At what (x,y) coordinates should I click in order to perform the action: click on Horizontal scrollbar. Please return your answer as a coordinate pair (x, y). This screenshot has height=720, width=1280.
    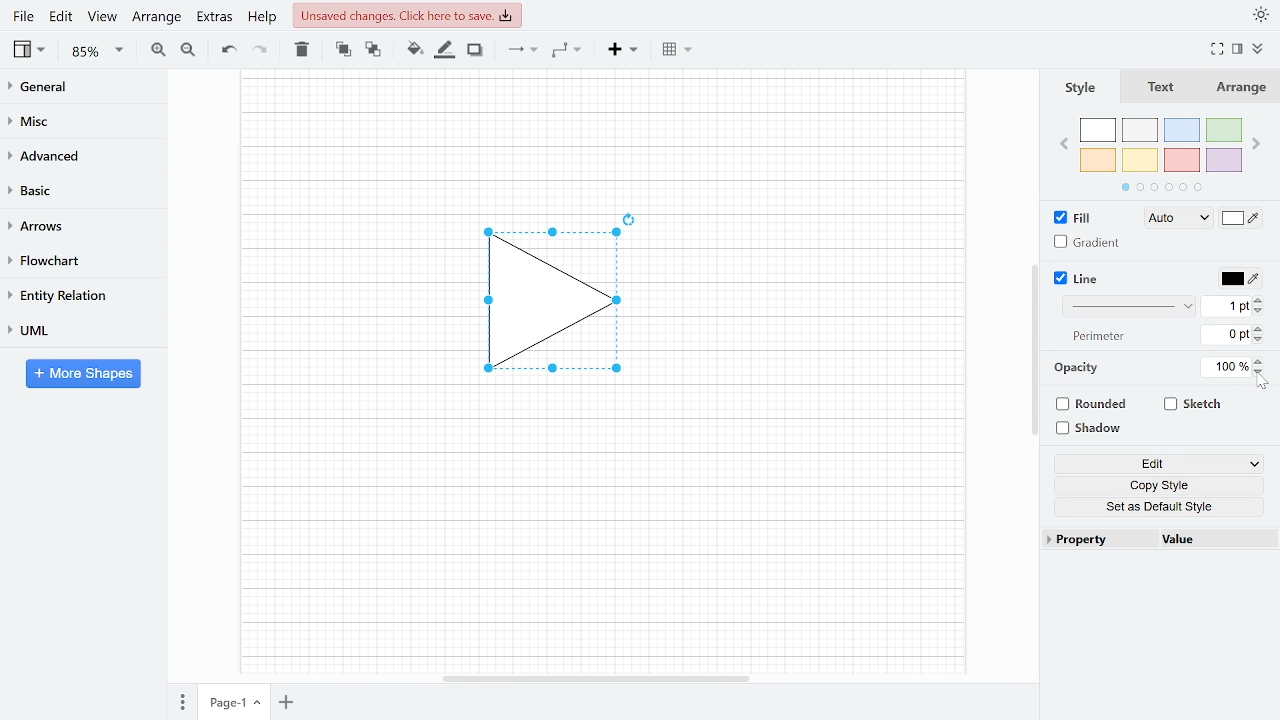
    Looking at the image, I should click on (598, 678).